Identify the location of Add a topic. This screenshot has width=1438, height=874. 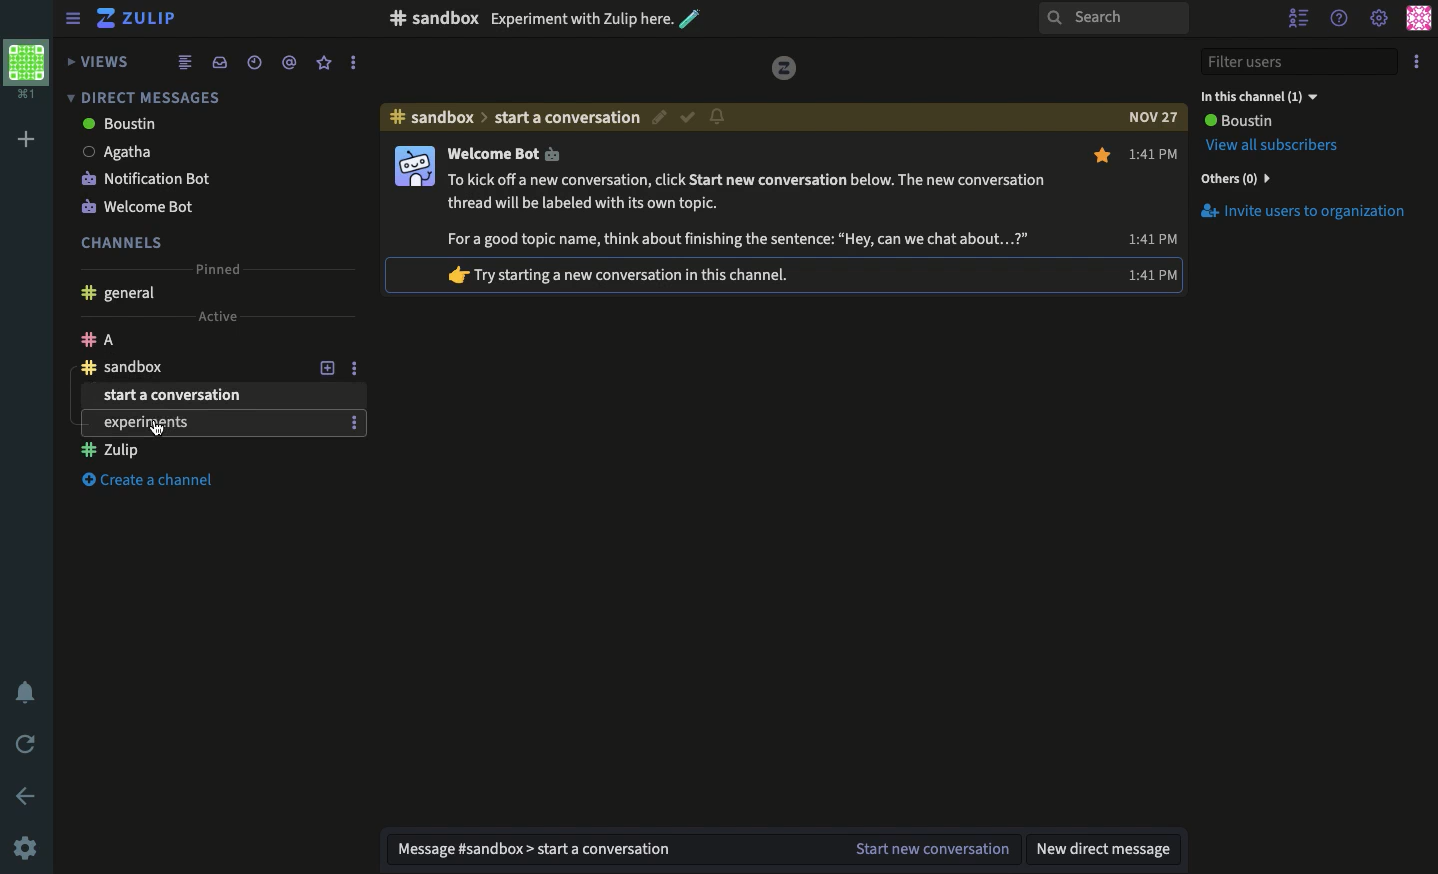
(327, 341).